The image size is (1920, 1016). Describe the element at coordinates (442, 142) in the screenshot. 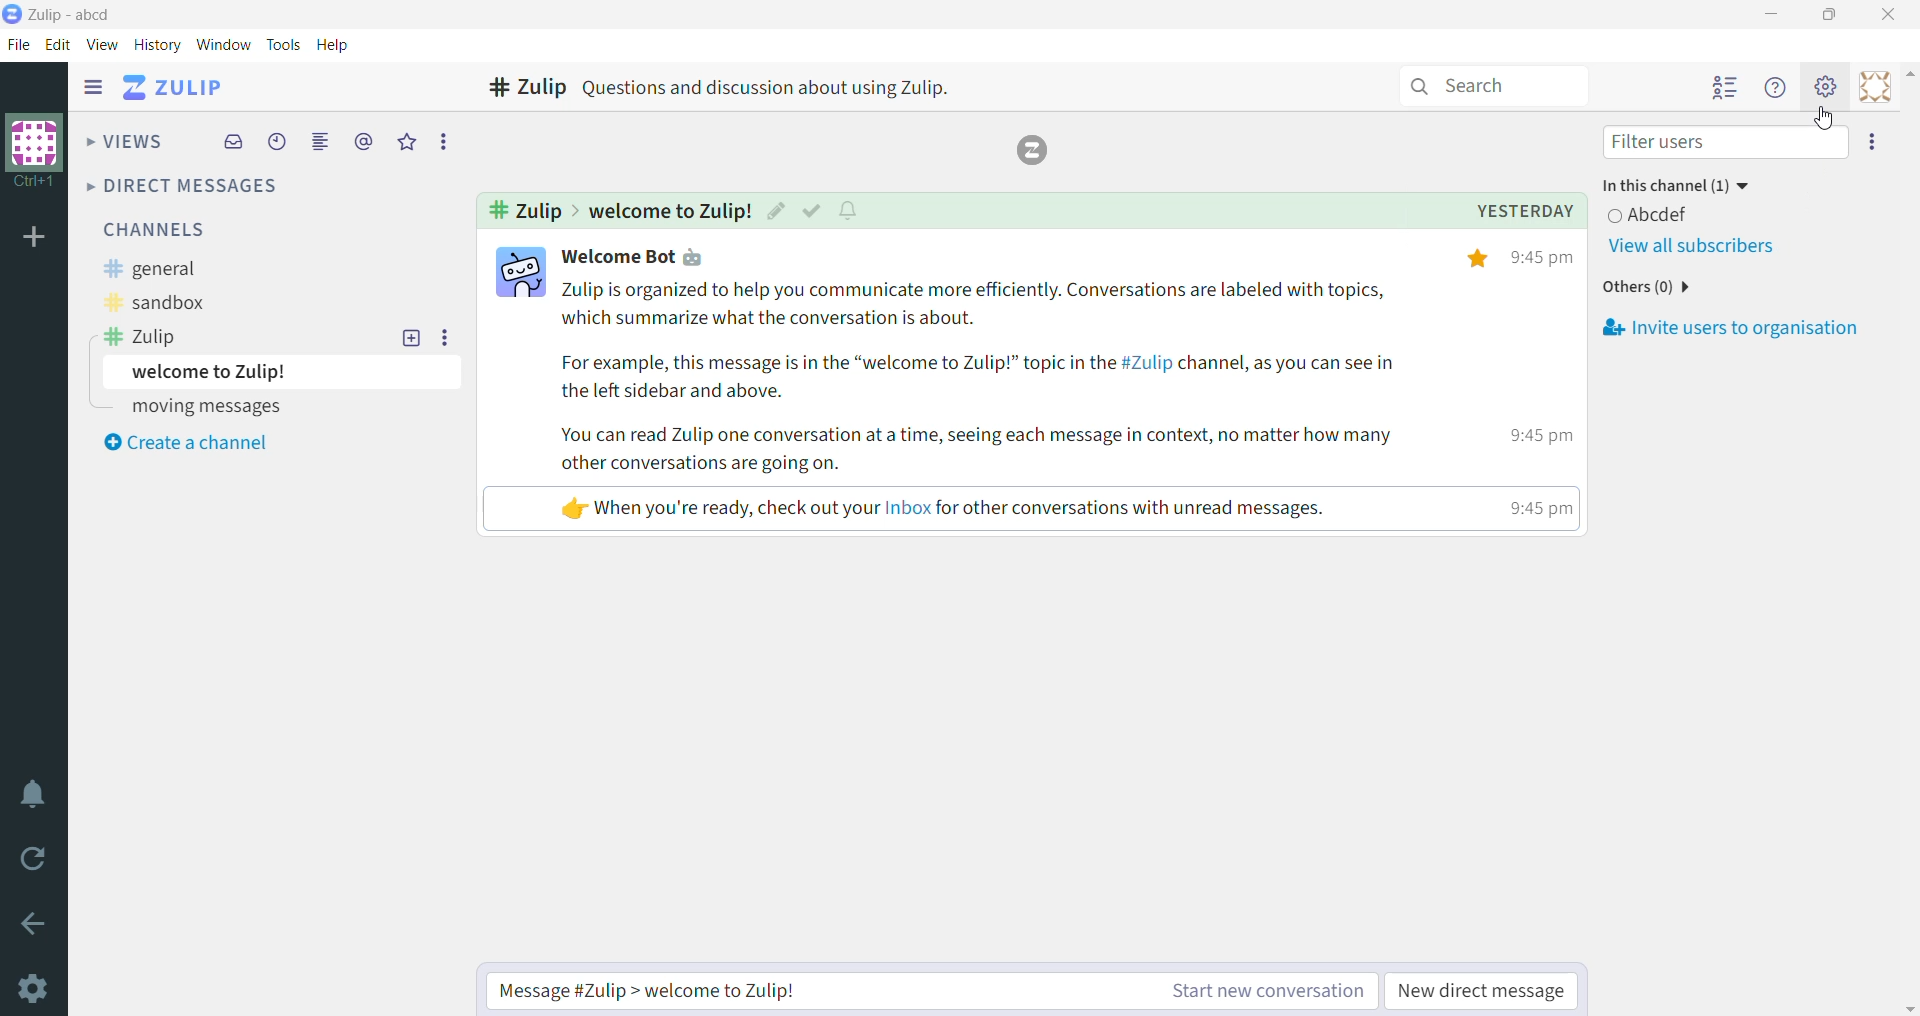

I see `More` at that location.